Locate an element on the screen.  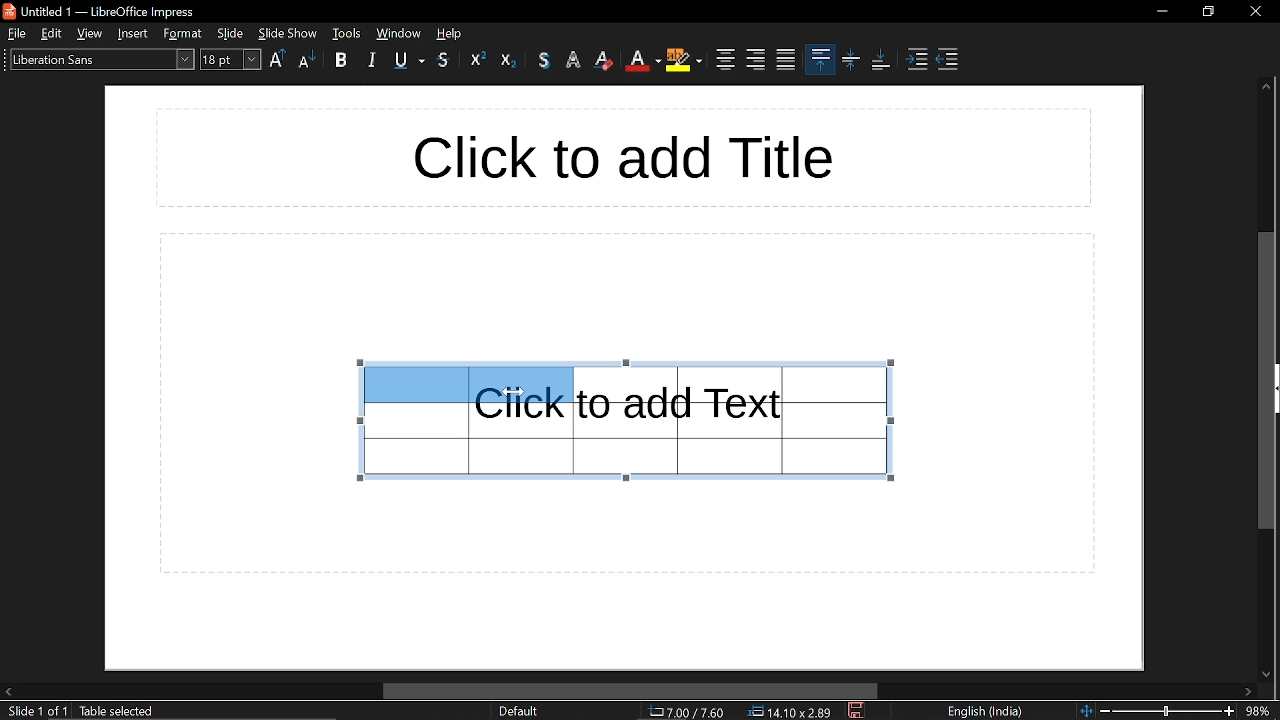
vertical scrollbar is located at coordinates (1266, 379).